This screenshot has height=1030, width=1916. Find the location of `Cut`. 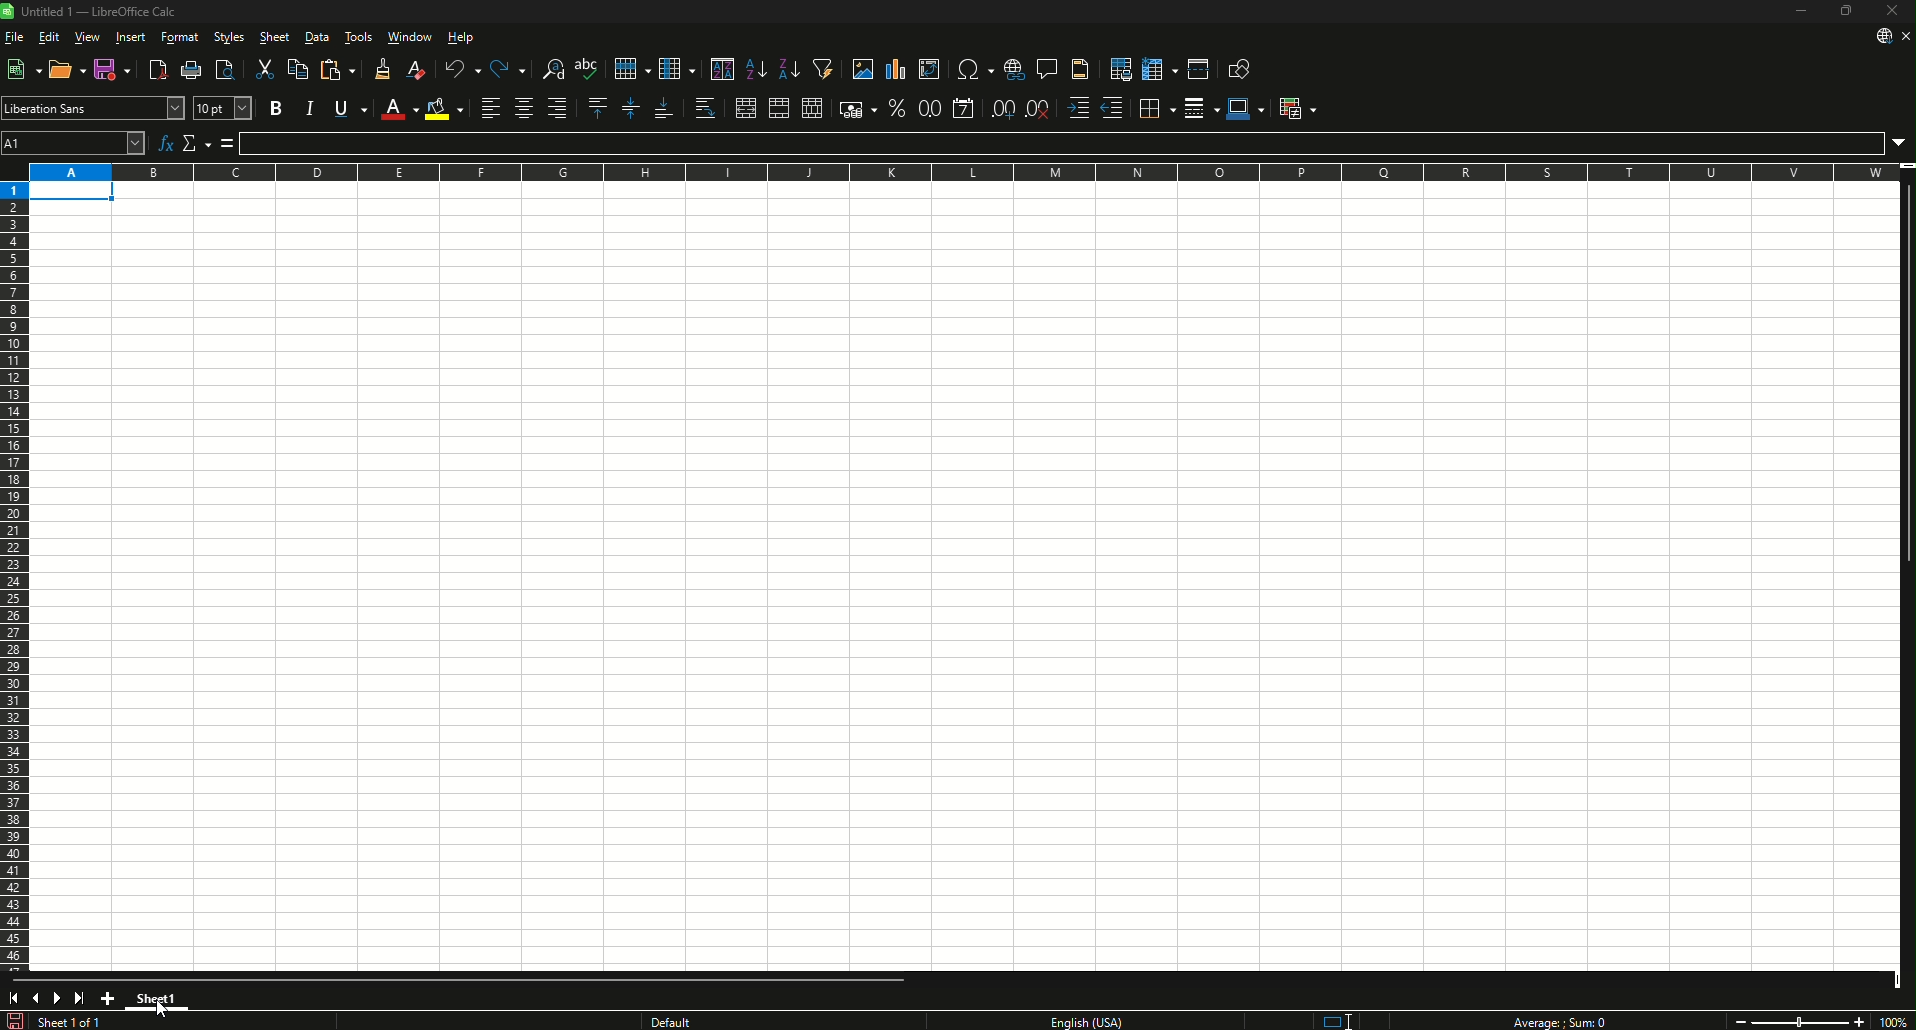

Cut is located at coordinates (265, 69).